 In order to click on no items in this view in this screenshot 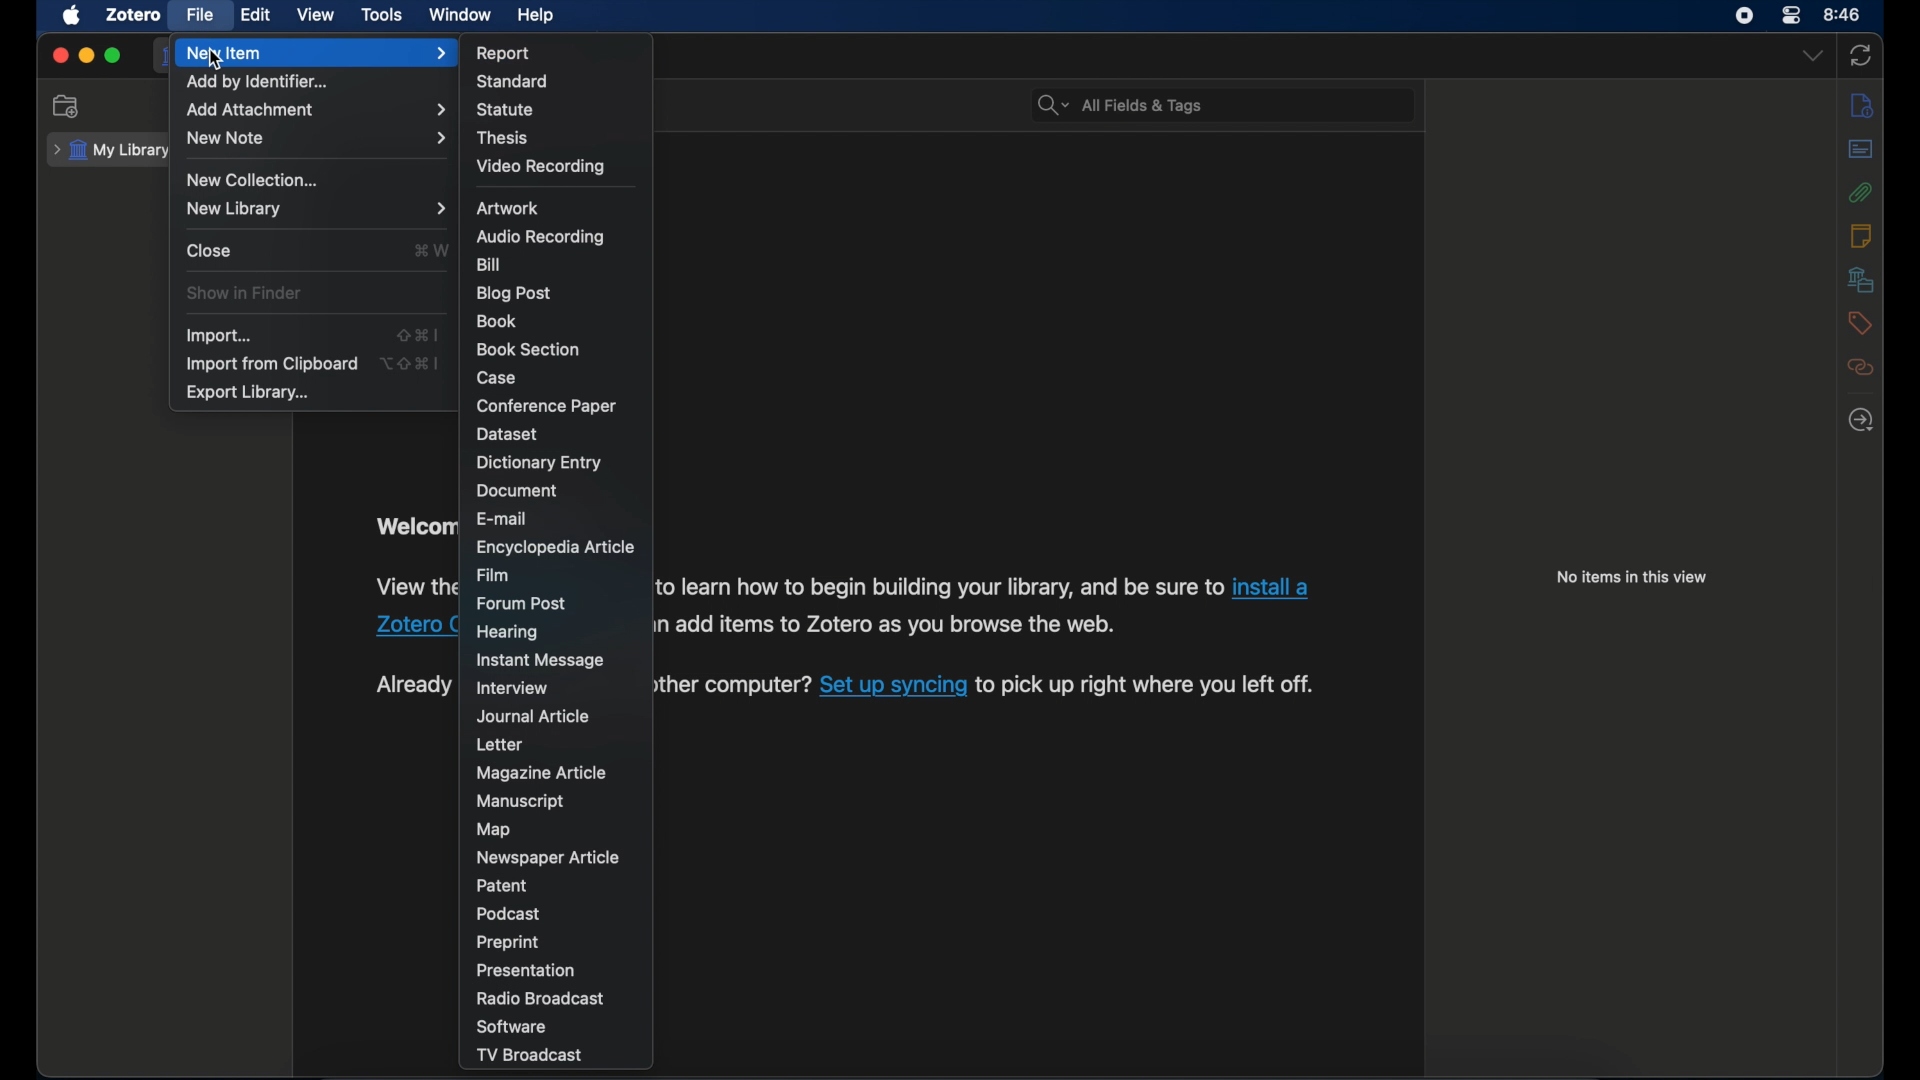, I will do `click(1633, 577)`.